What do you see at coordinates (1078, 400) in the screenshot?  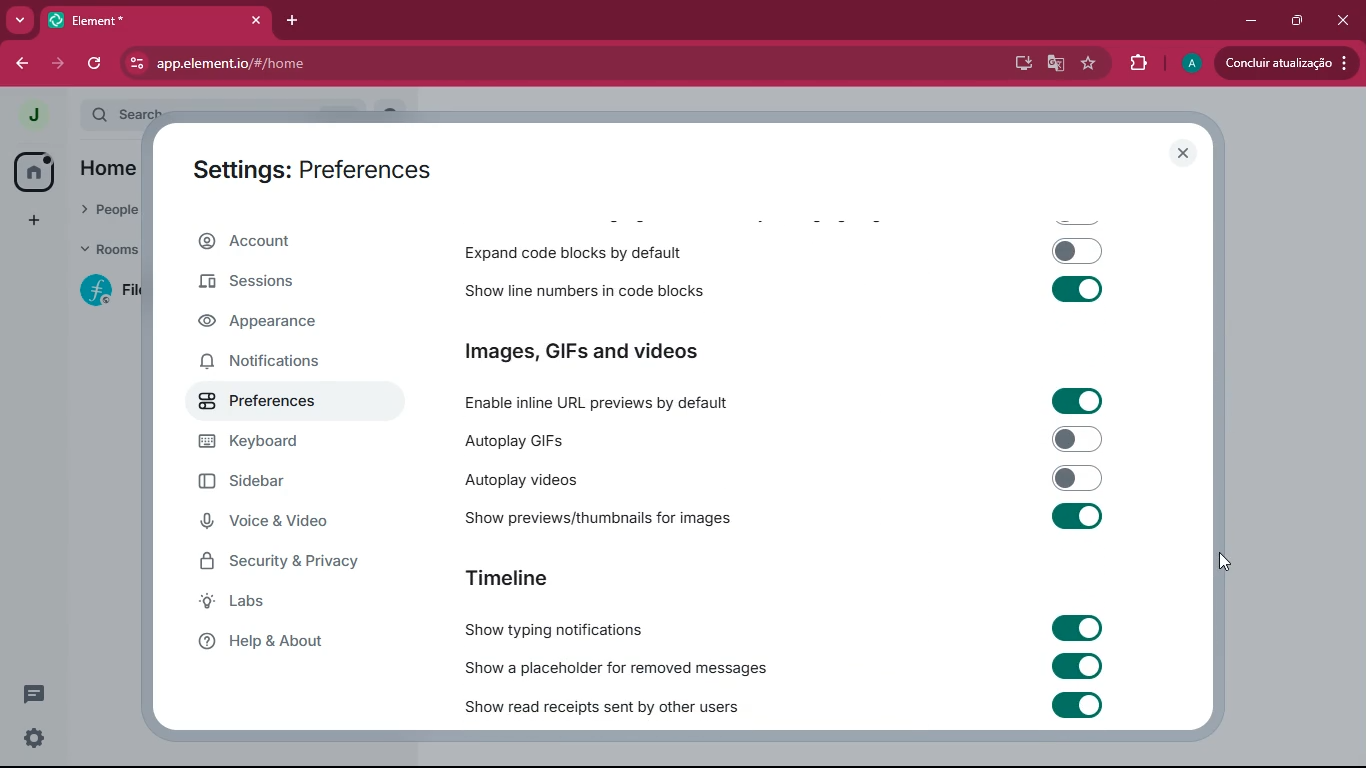 I see `toggle on/off` at bounding box center [1078, 400].